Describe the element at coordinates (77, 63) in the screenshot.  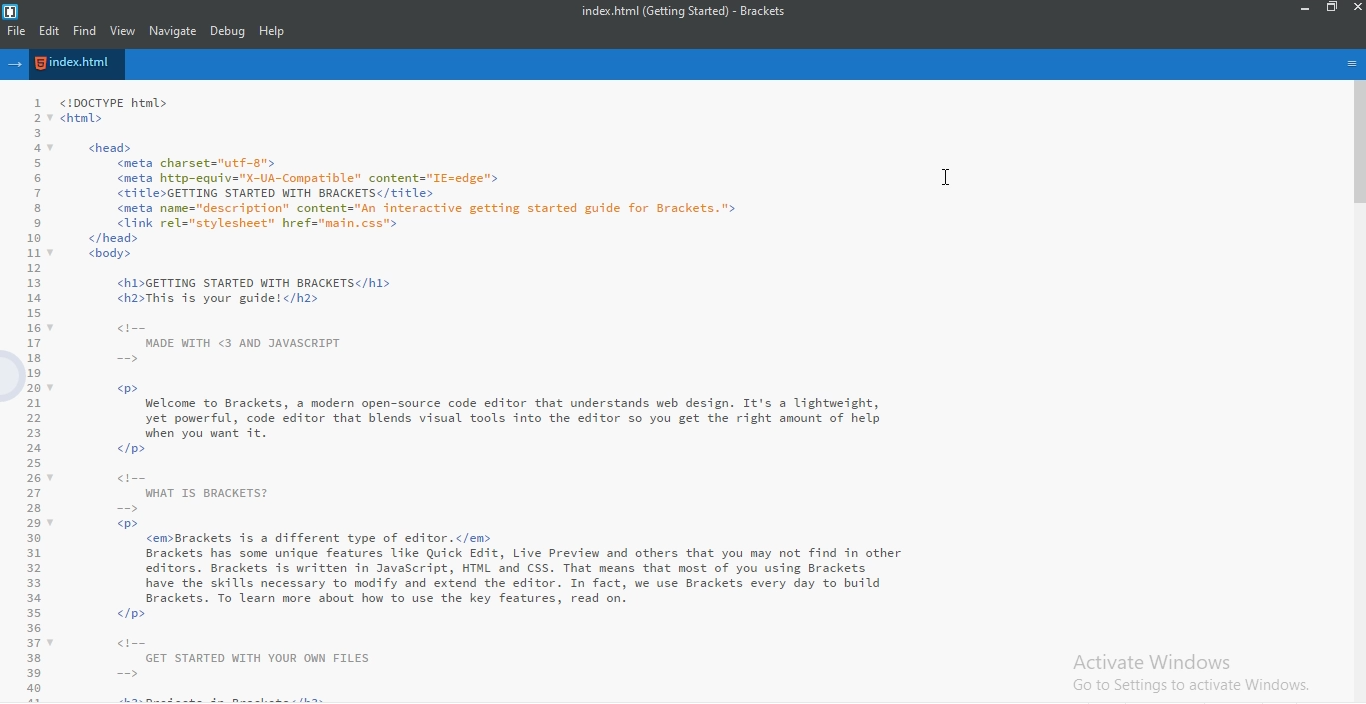
I see `file name` at that location.